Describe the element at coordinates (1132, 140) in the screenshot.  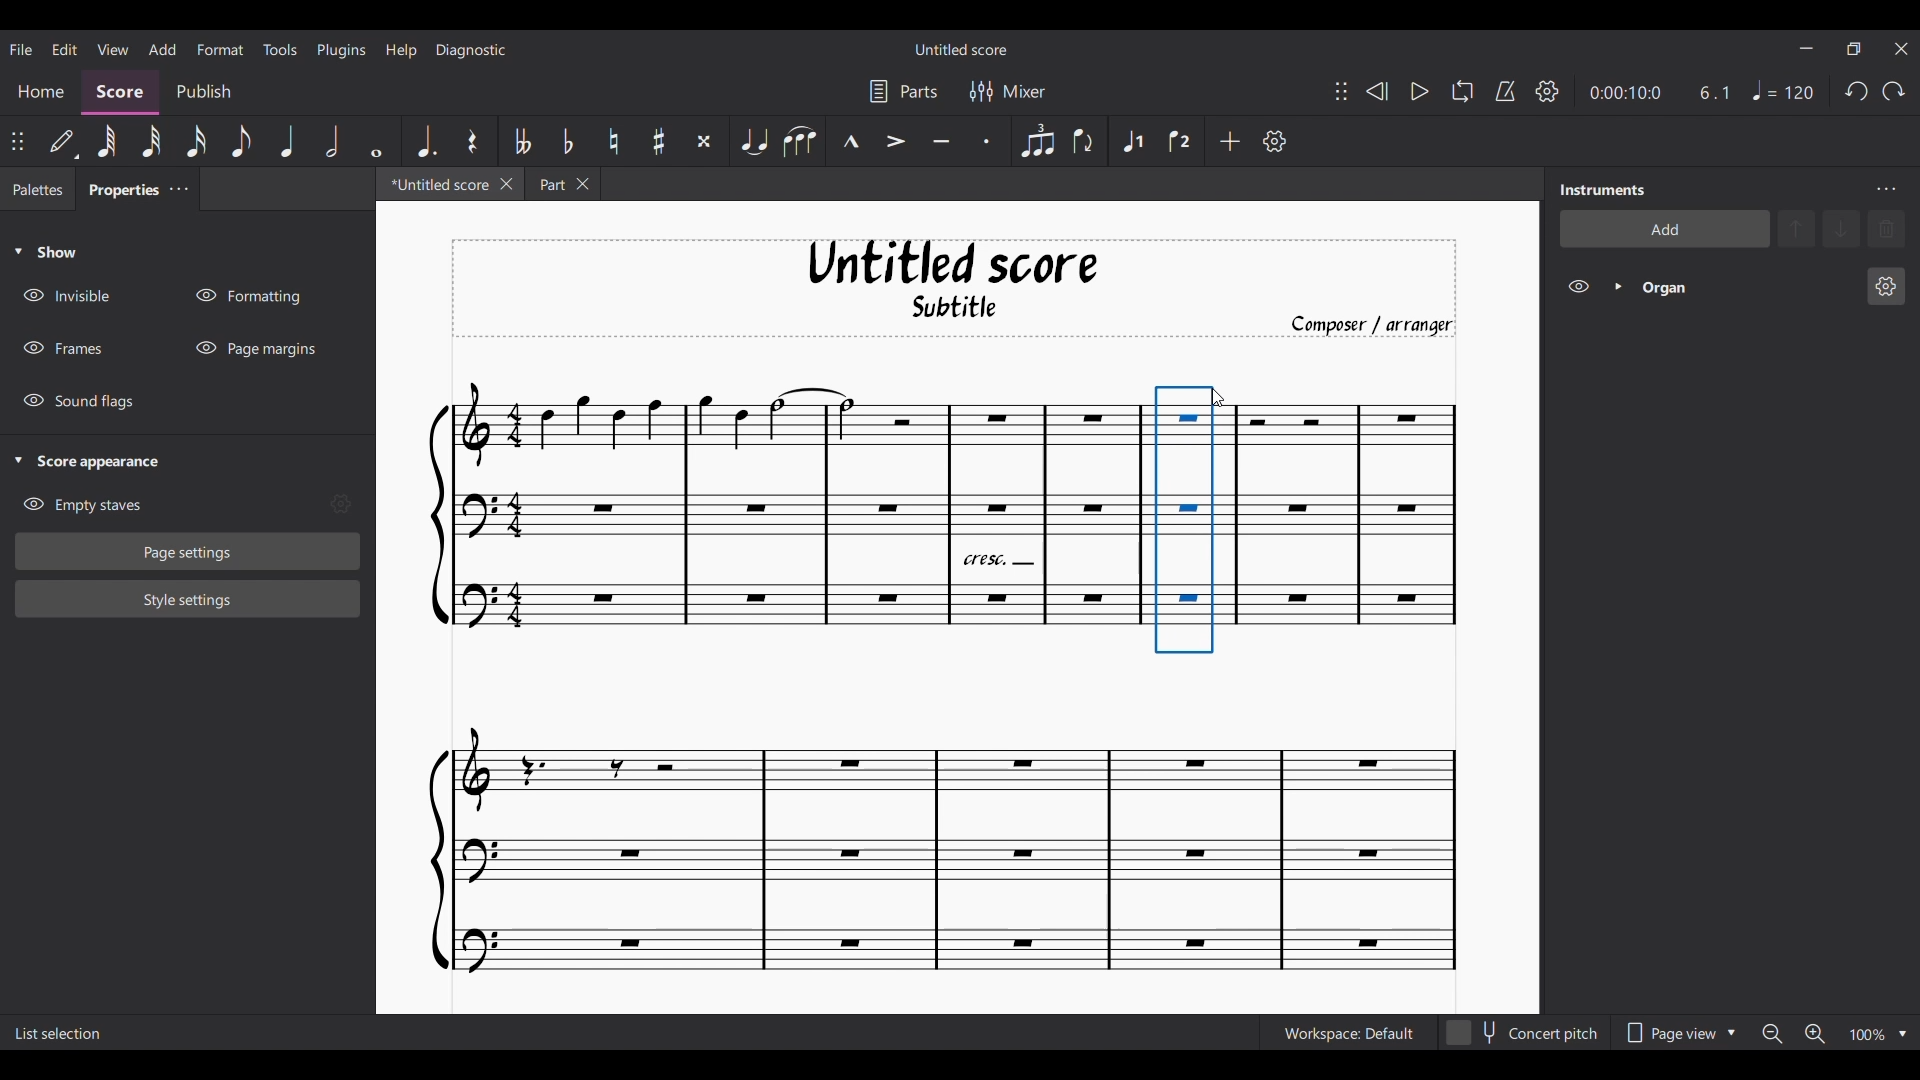
I see `Voice 1` at that location.